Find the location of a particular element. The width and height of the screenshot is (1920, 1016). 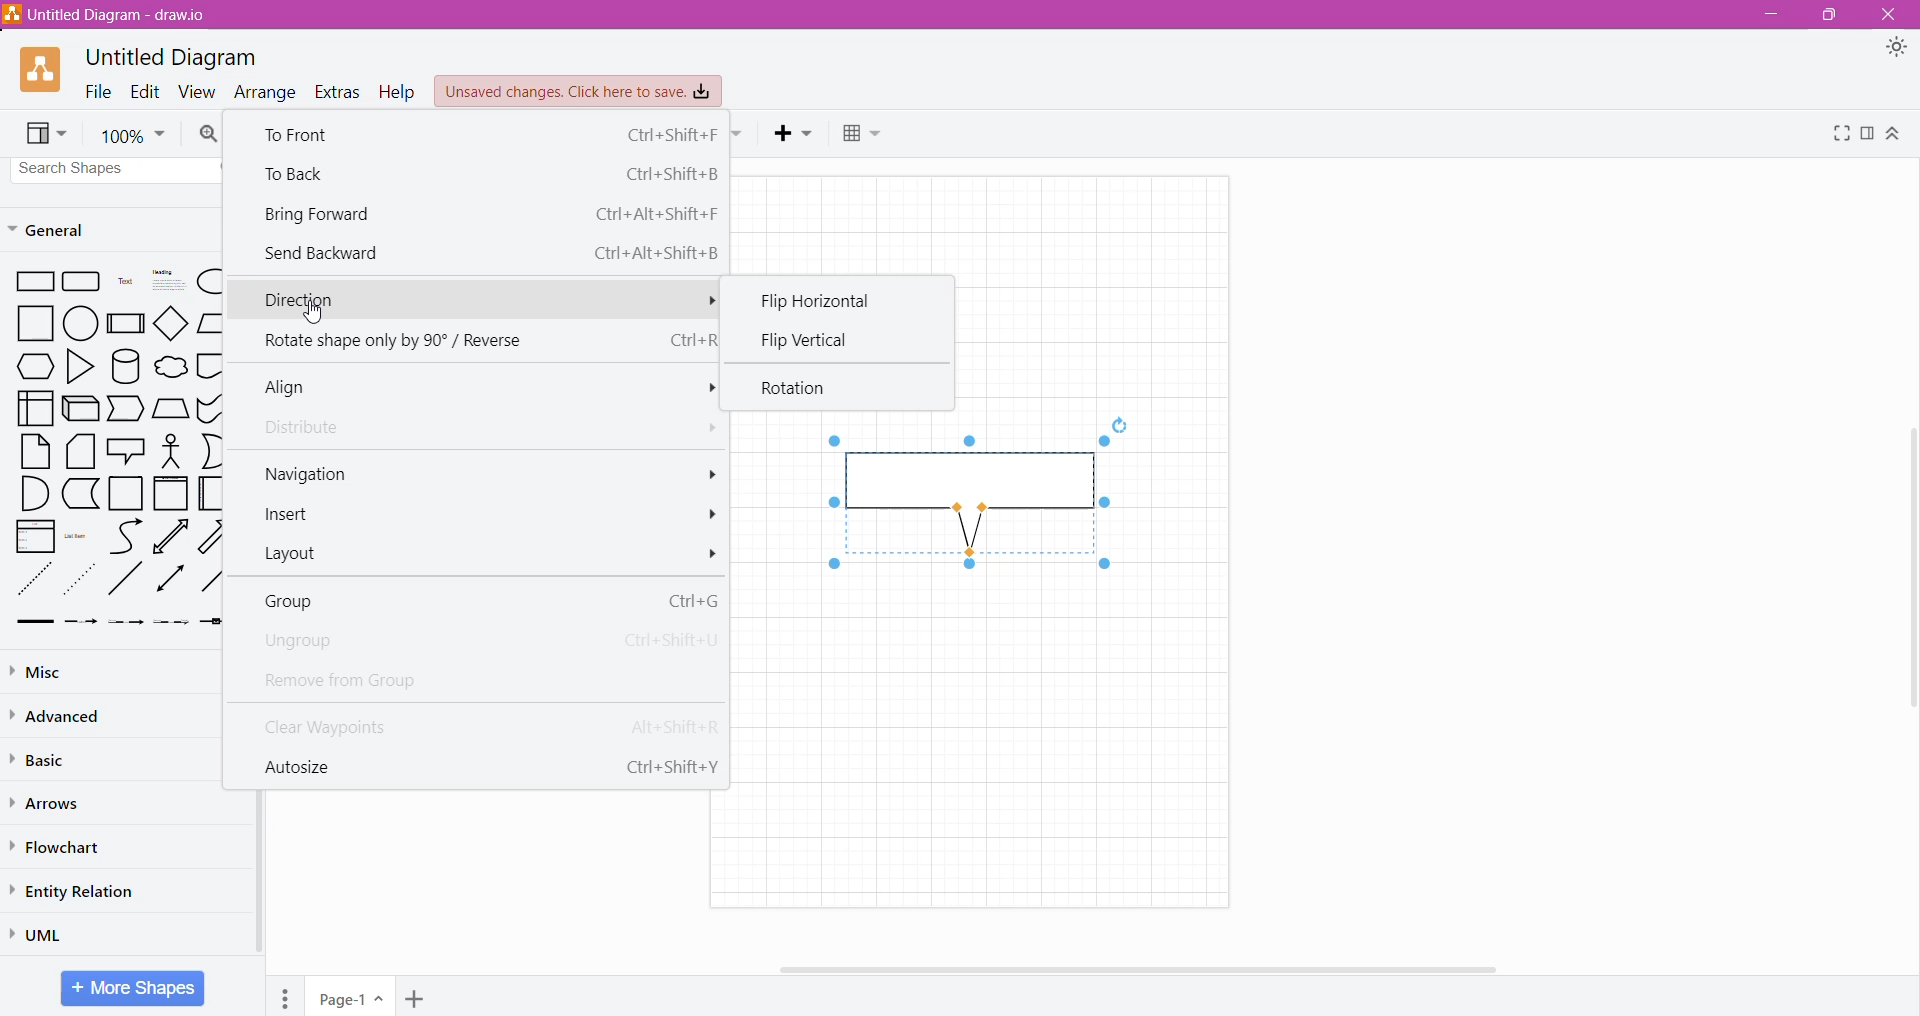

Align is located at coordinates (297, 388).